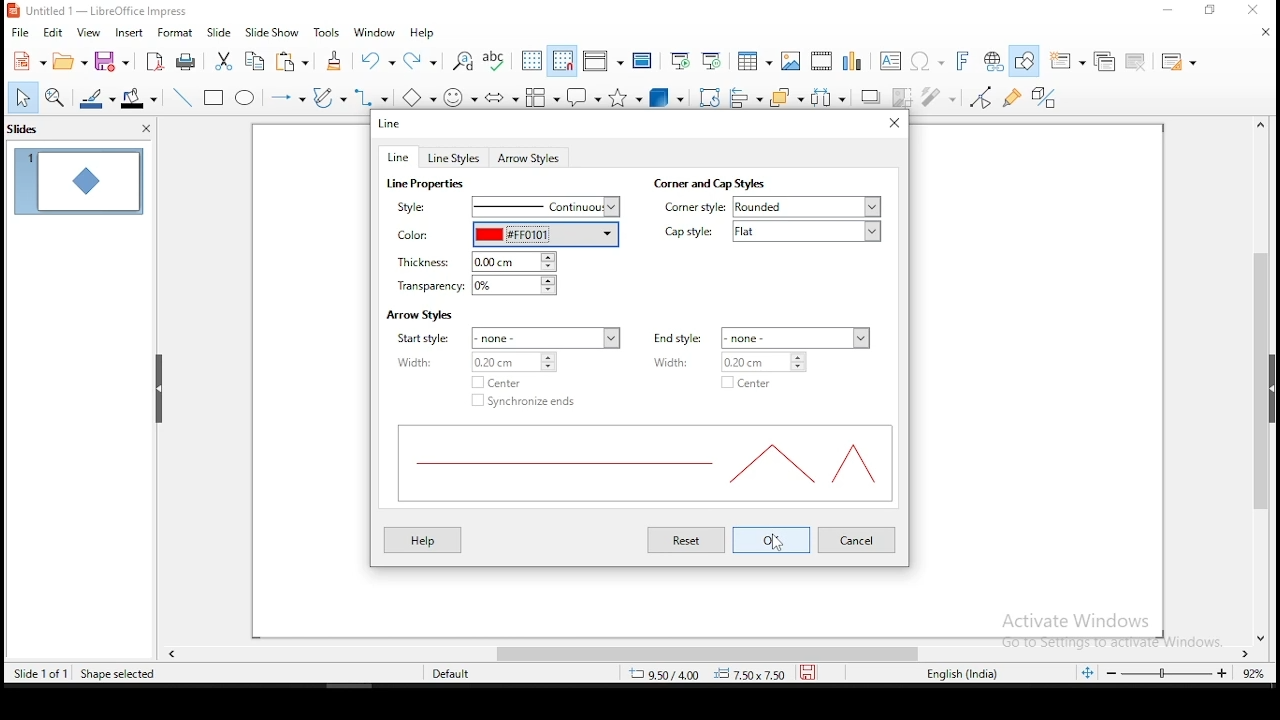  I want to click on close, so click(1255, 31).